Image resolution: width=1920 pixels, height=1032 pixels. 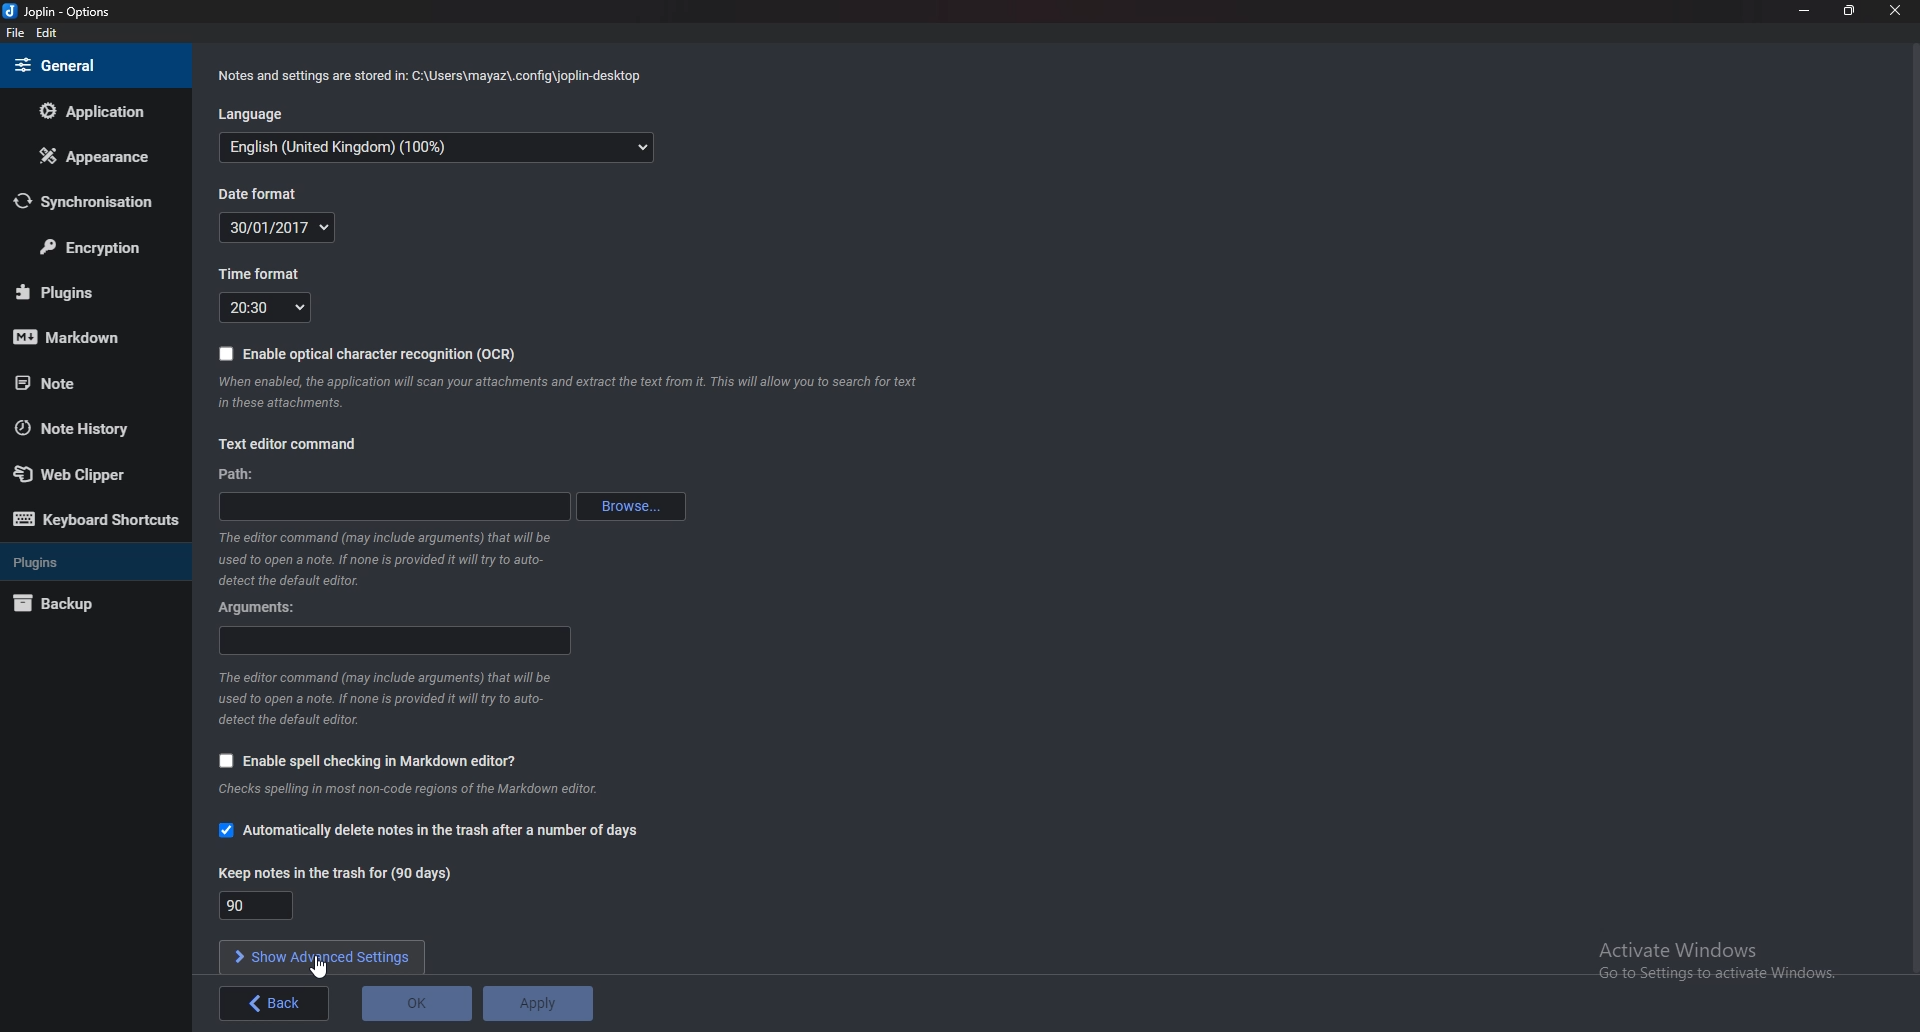 I want to click on Application, so click(x=93, y=111).